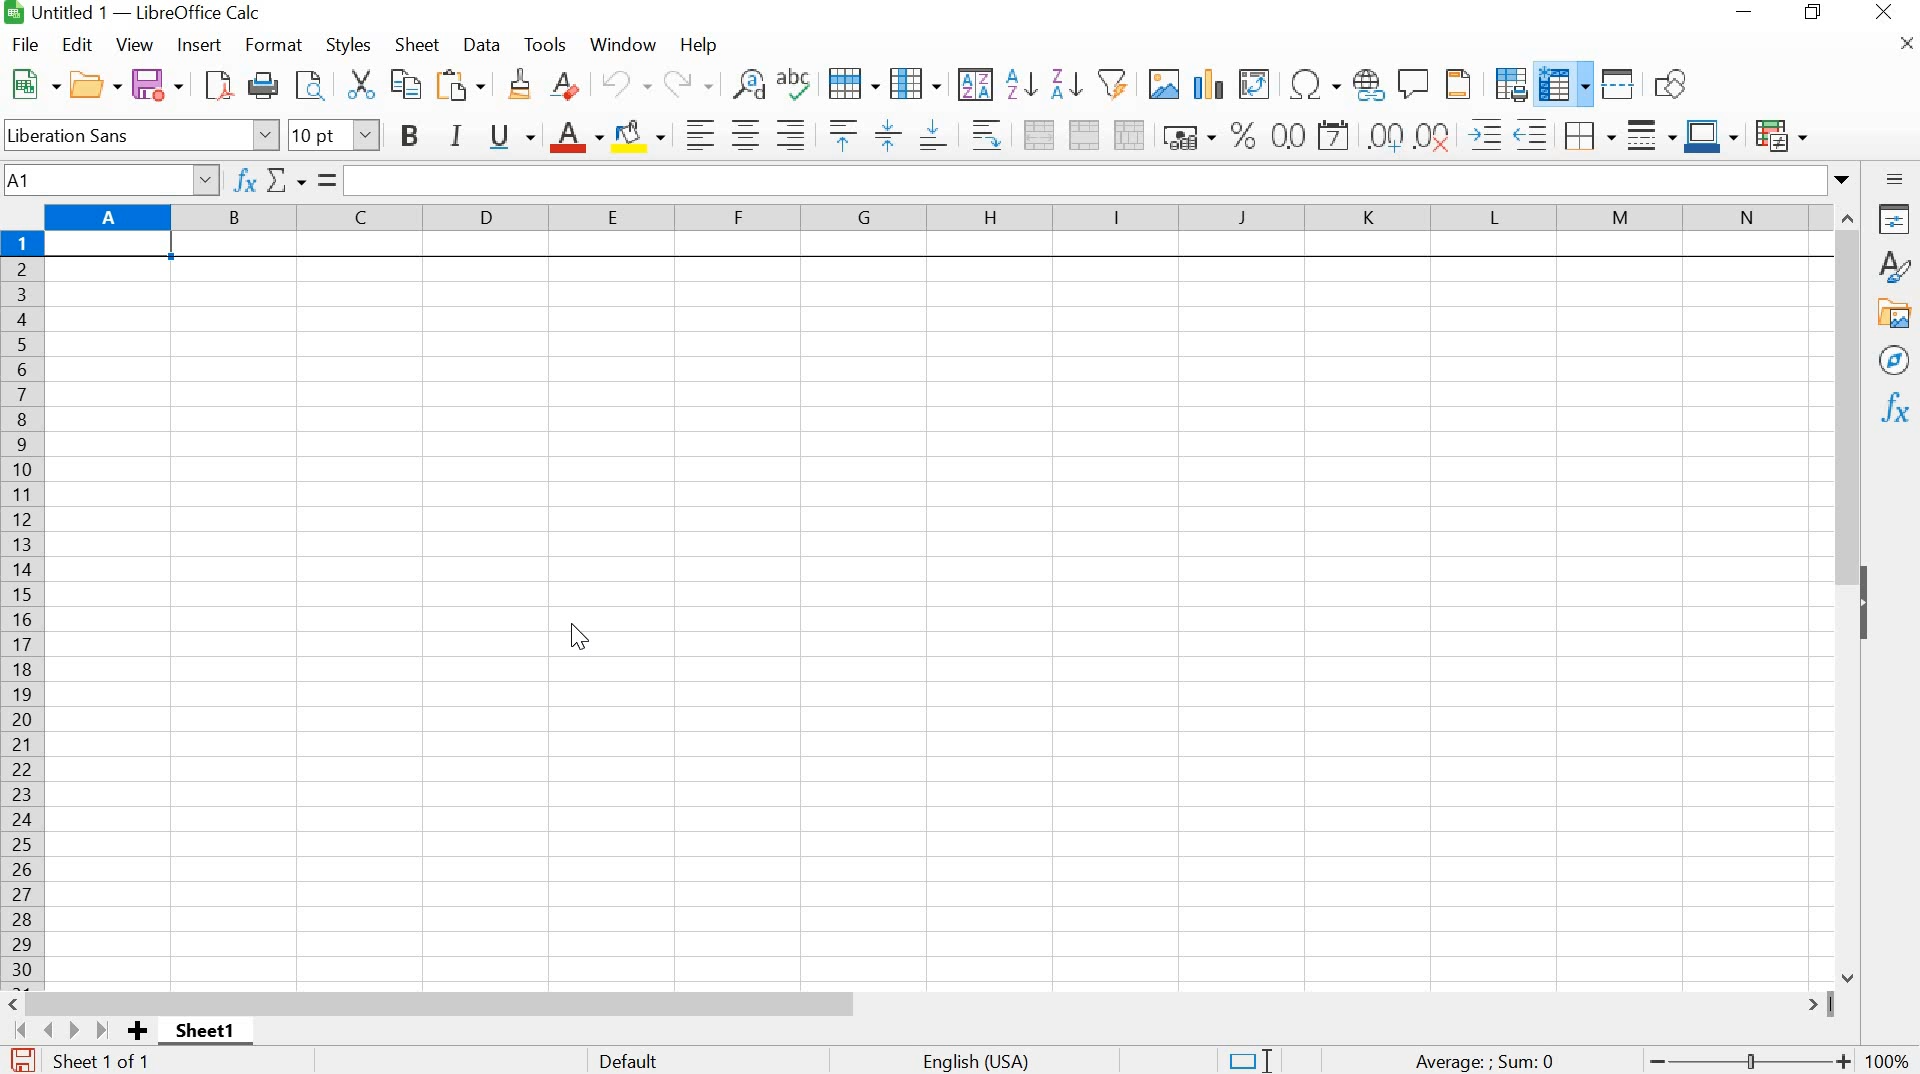 This screenshot has height=1074, width=1920. I want to click on CLEAR DIRECT FORMATTING, so click(574, 89).